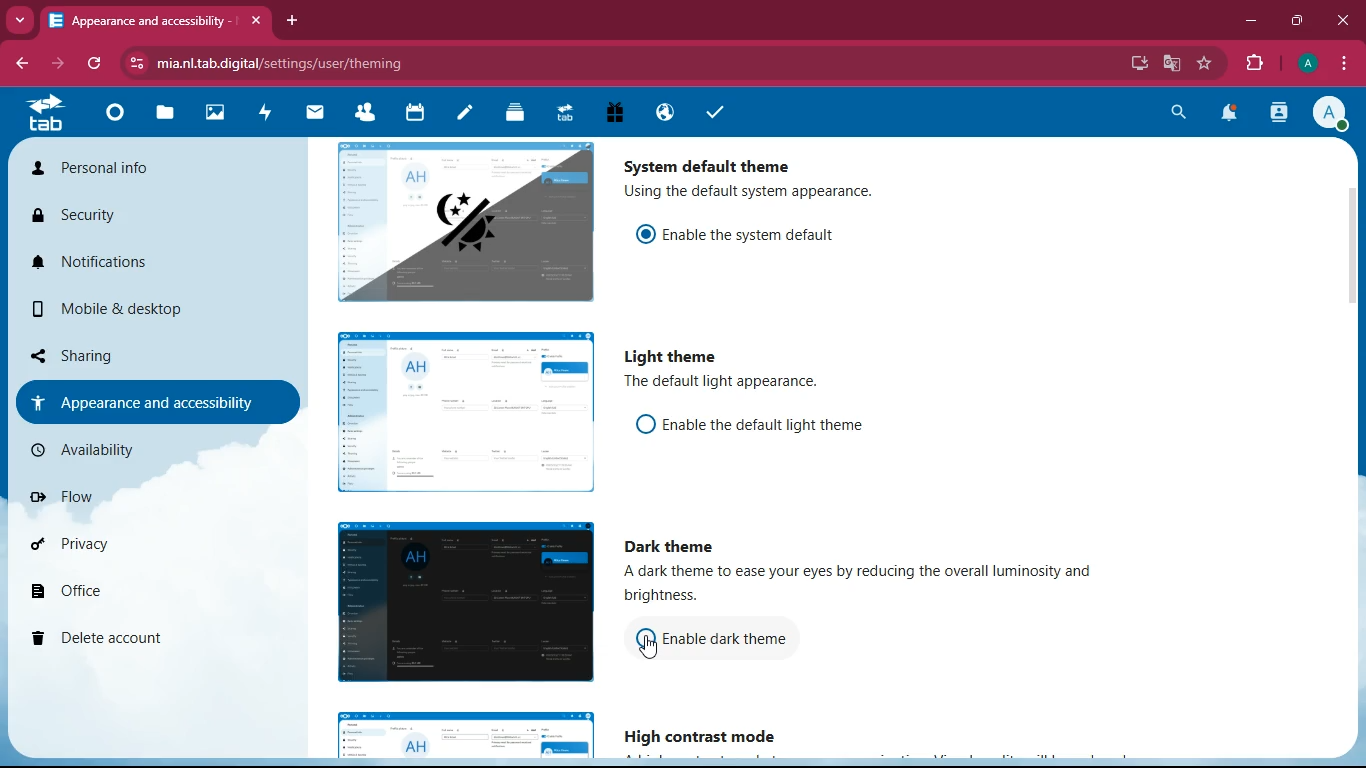 Image resolution: width=1366 pixels, height=768 pixels. I want to click on minimize, so click(1251, 24).